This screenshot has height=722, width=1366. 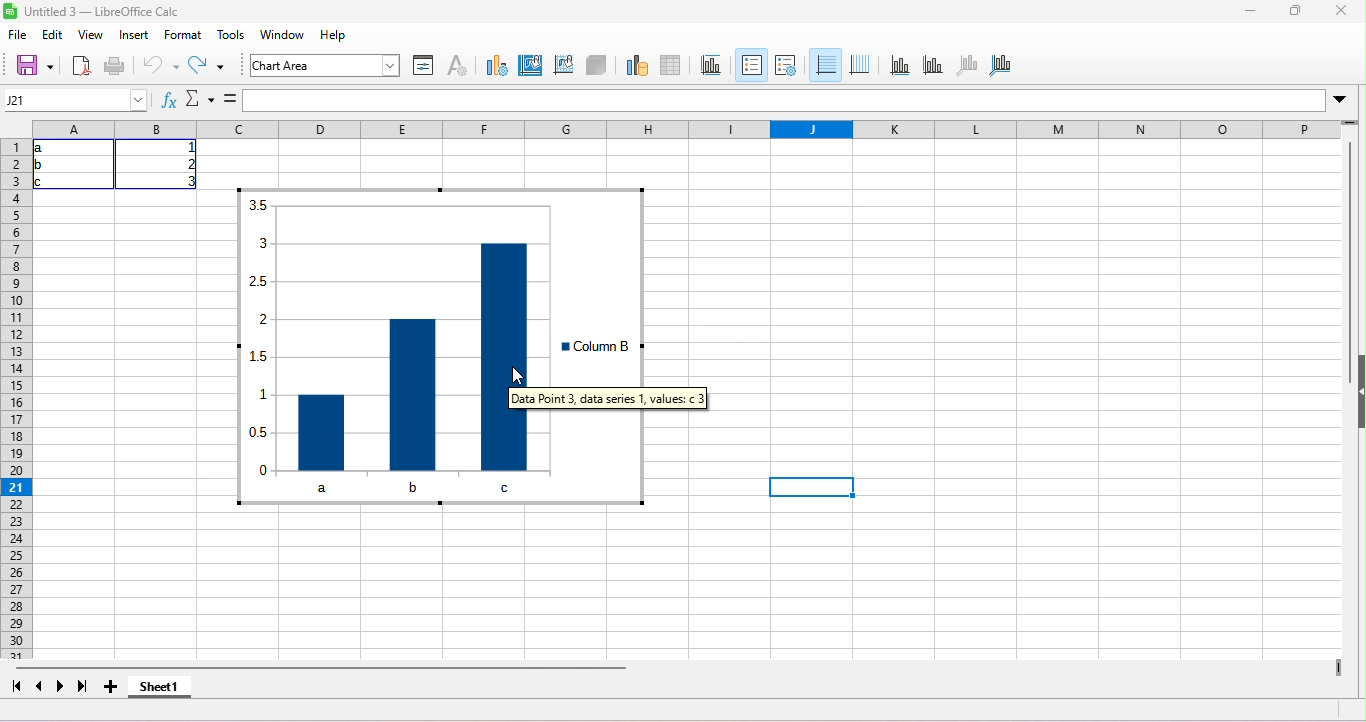 What do you see at coordinates (286, 37) in the screenshot?
I see `window` at bounding box center [286, 37].